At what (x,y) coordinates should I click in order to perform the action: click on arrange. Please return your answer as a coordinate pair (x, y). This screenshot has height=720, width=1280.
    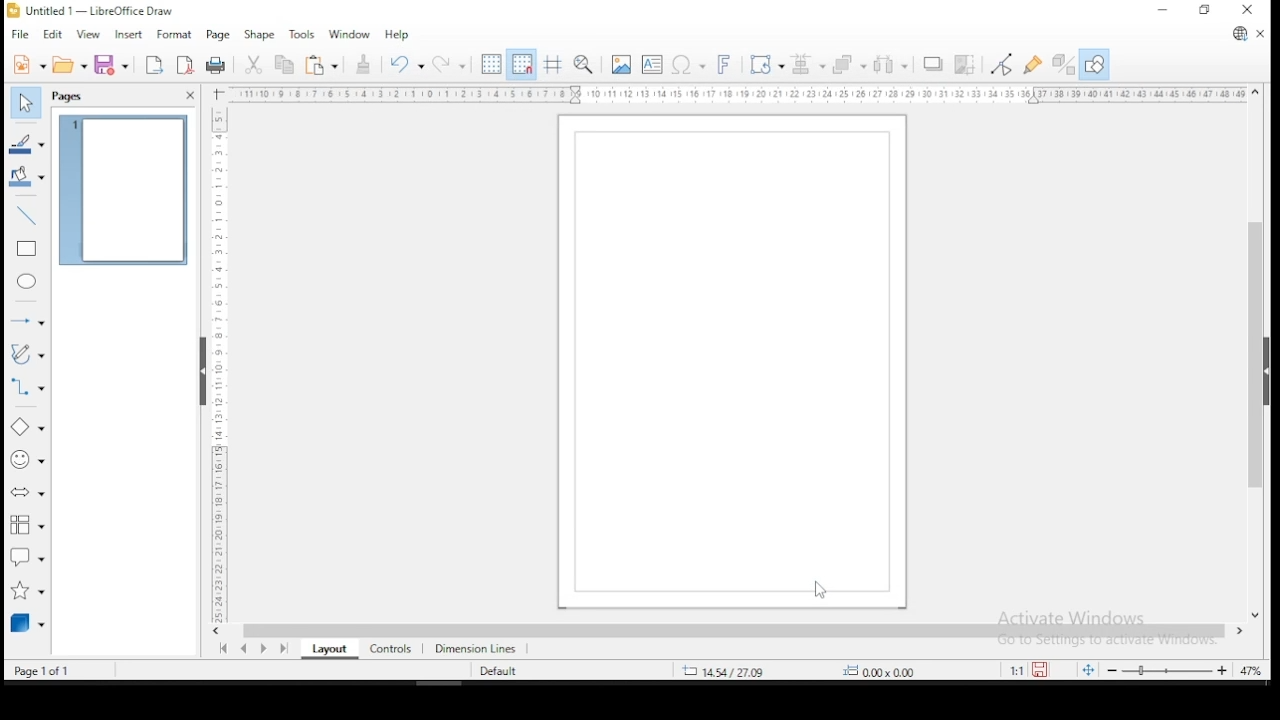
    Looking at the image, I should click on (848, 65).